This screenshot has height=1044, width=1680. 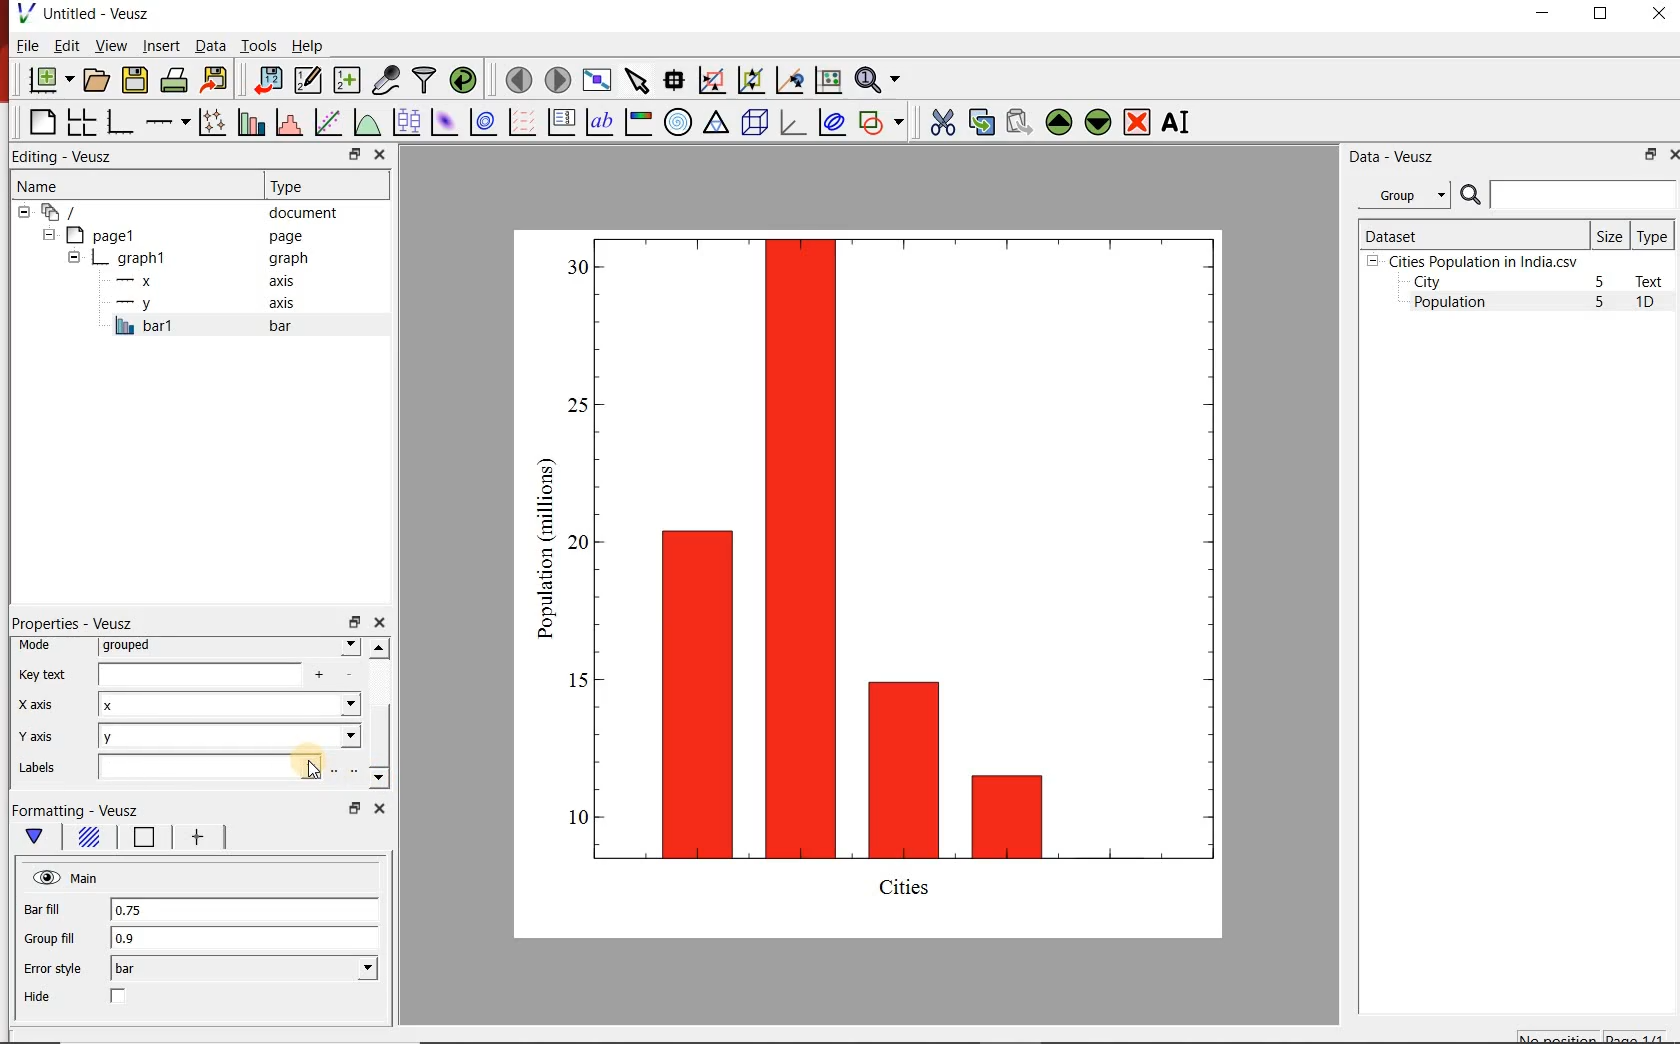 I want to click on 1D, so click(x=1653, y=304).